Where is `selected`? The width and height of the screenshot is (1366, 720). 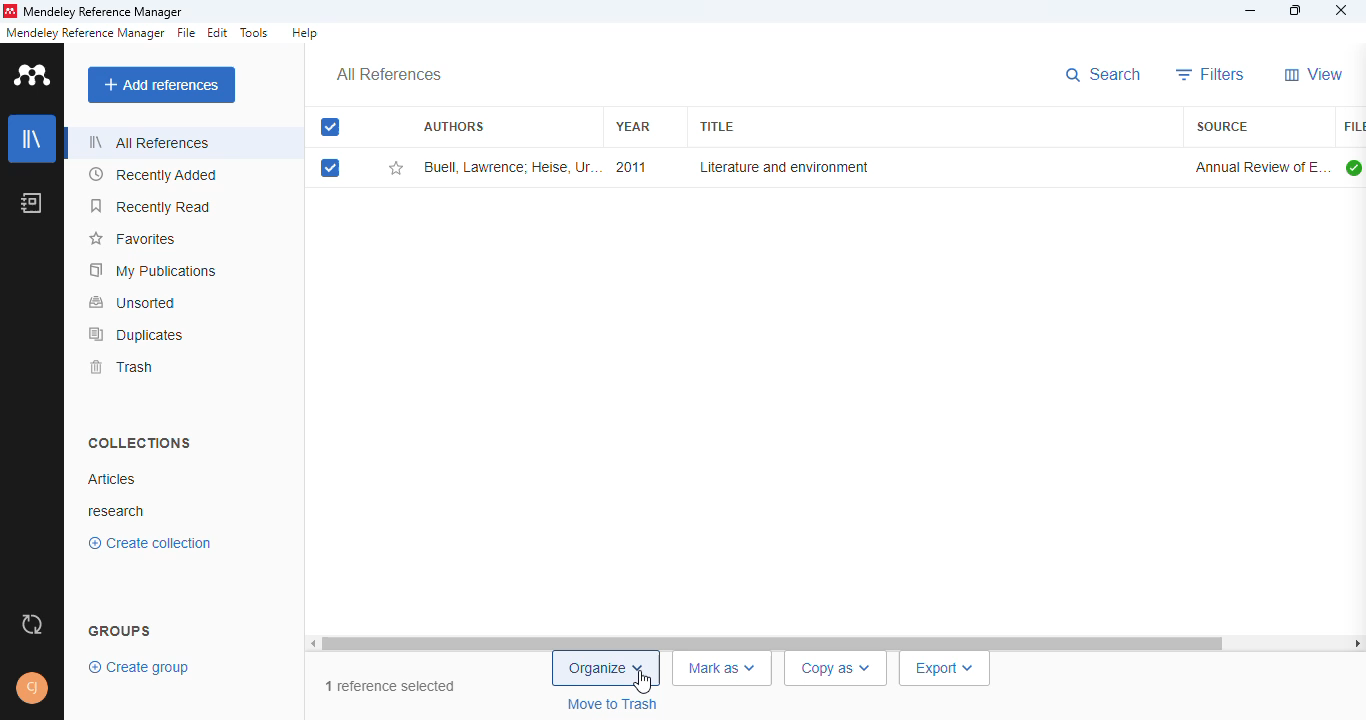 selected is located at coordinates (332, 128).